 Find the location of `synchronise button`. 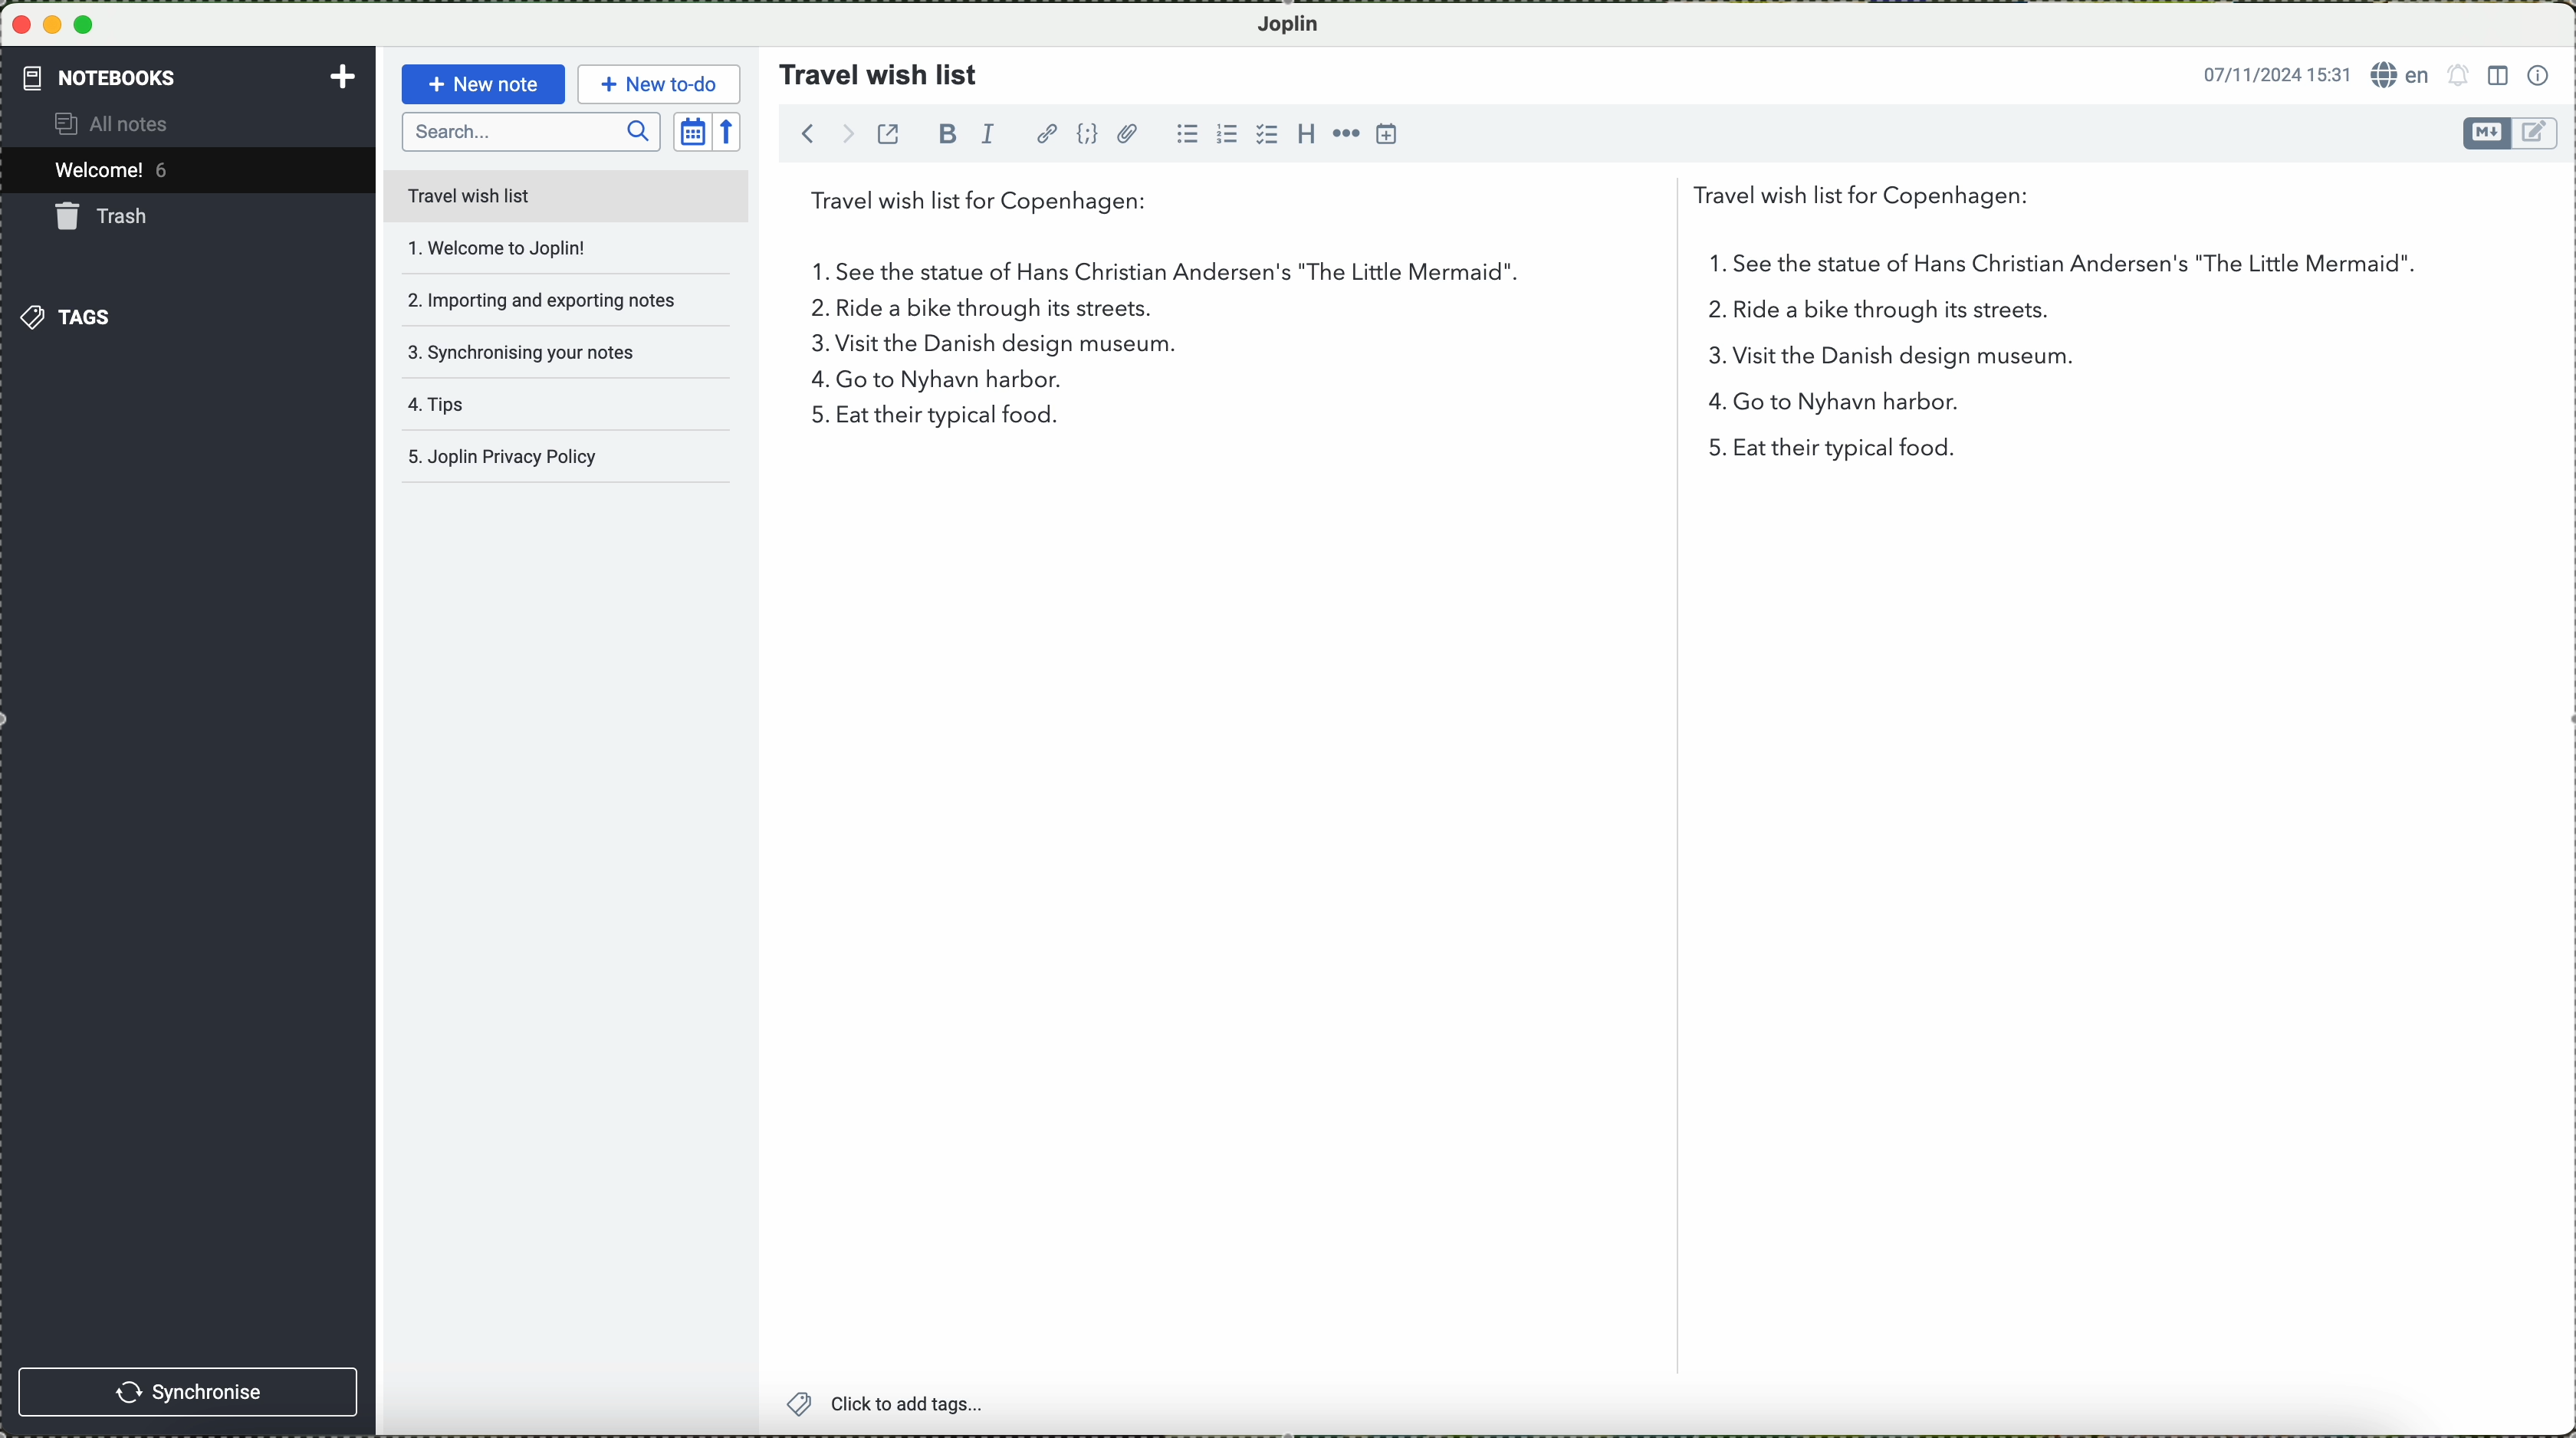

synchronise button is located at coordinates (191, 1391).